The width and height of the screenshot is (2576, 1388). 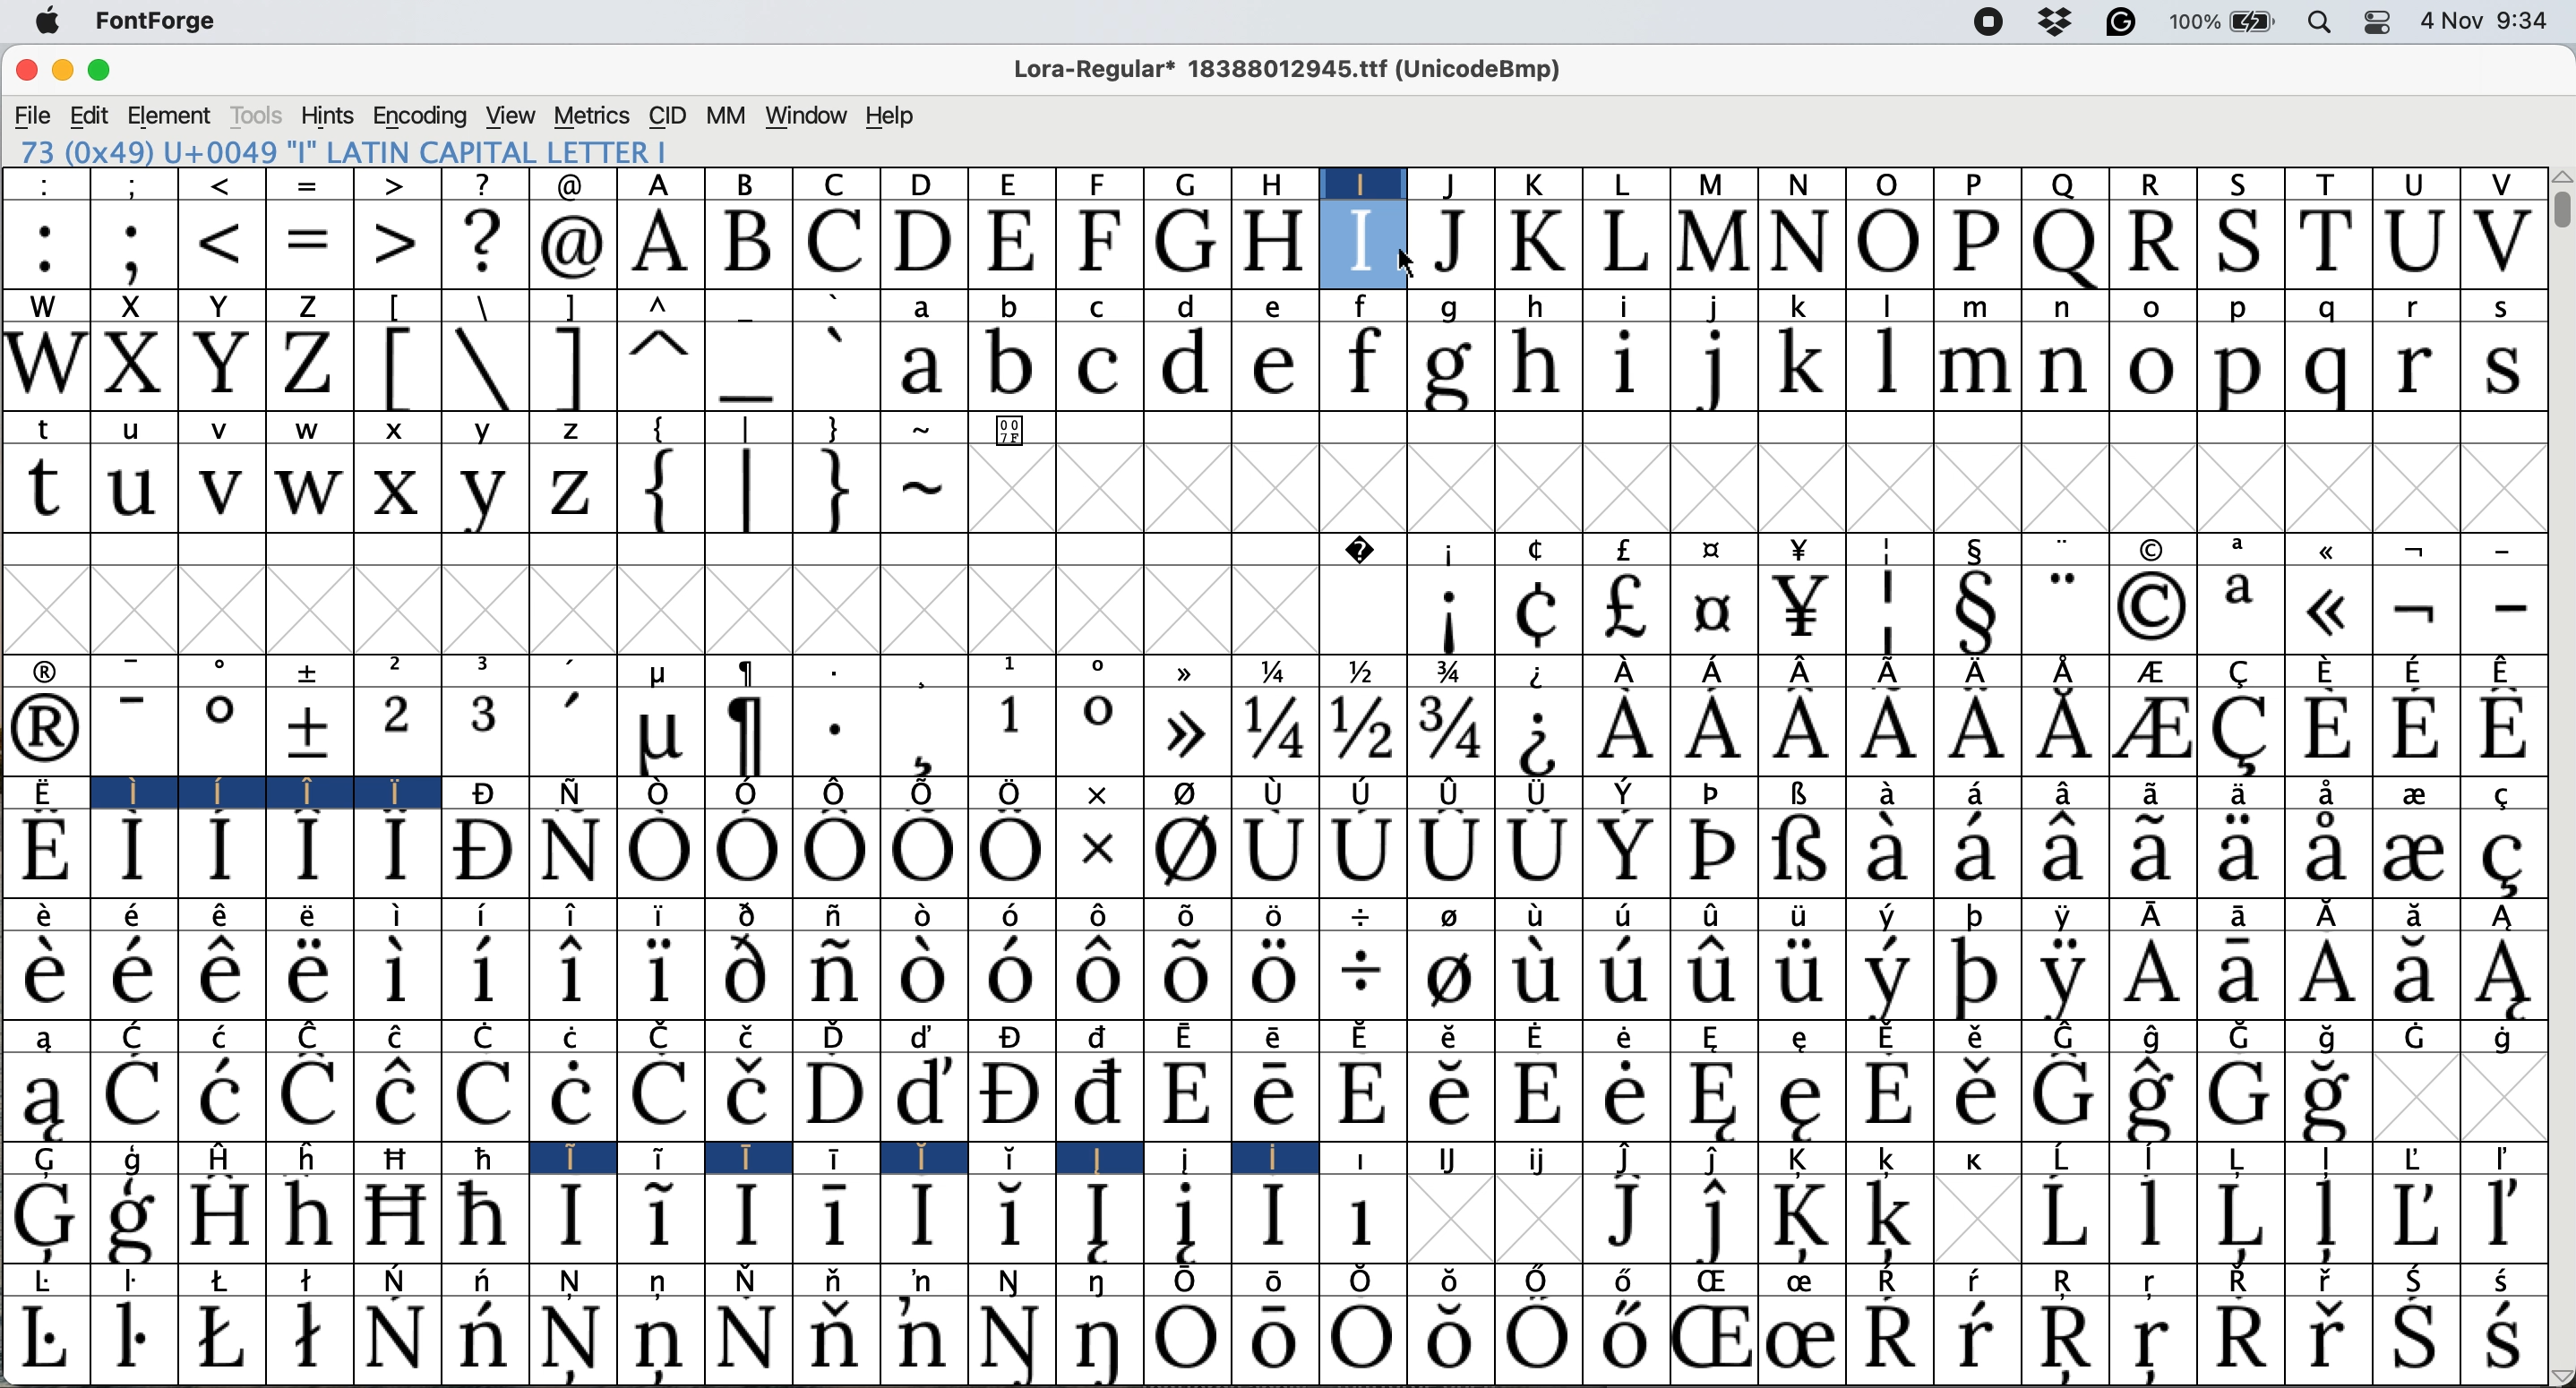 I want to click on Symbol, so click(x=579, y=790).